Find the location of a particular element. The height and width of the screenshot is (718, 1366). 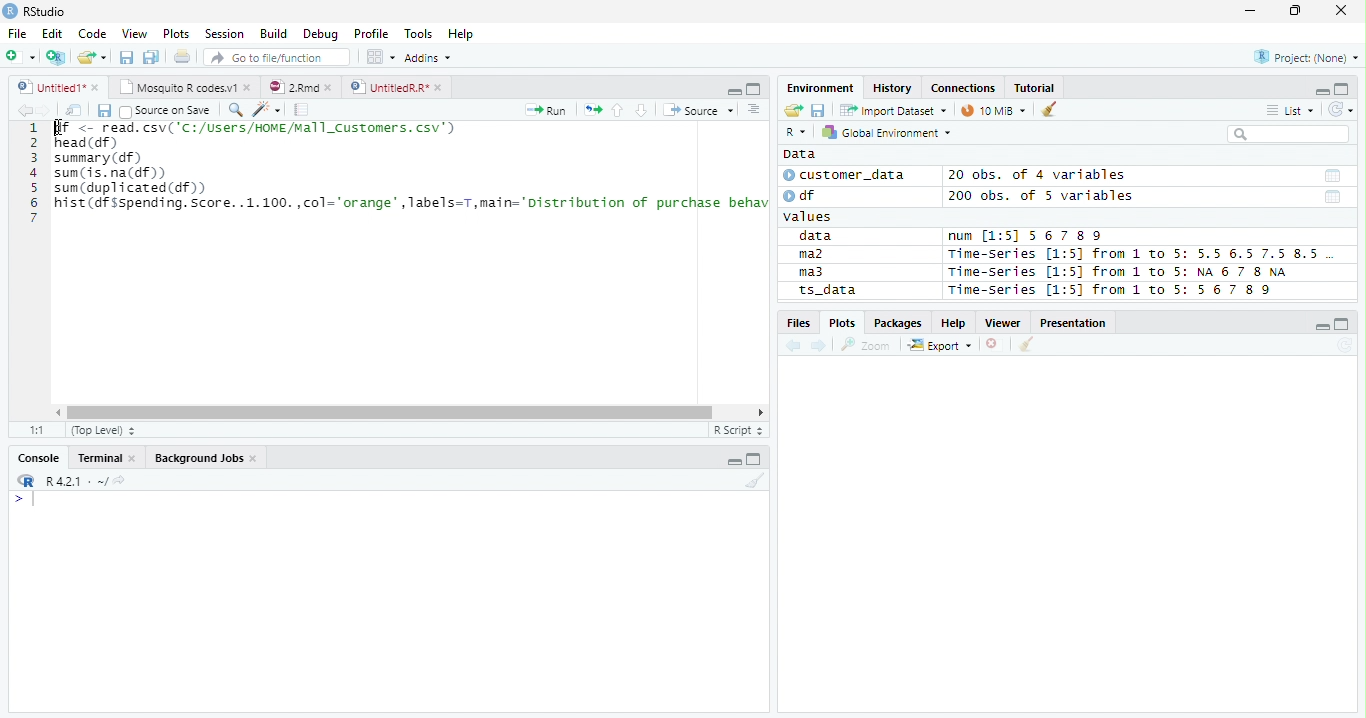

Show in new window is located at coordinates (75, 110).